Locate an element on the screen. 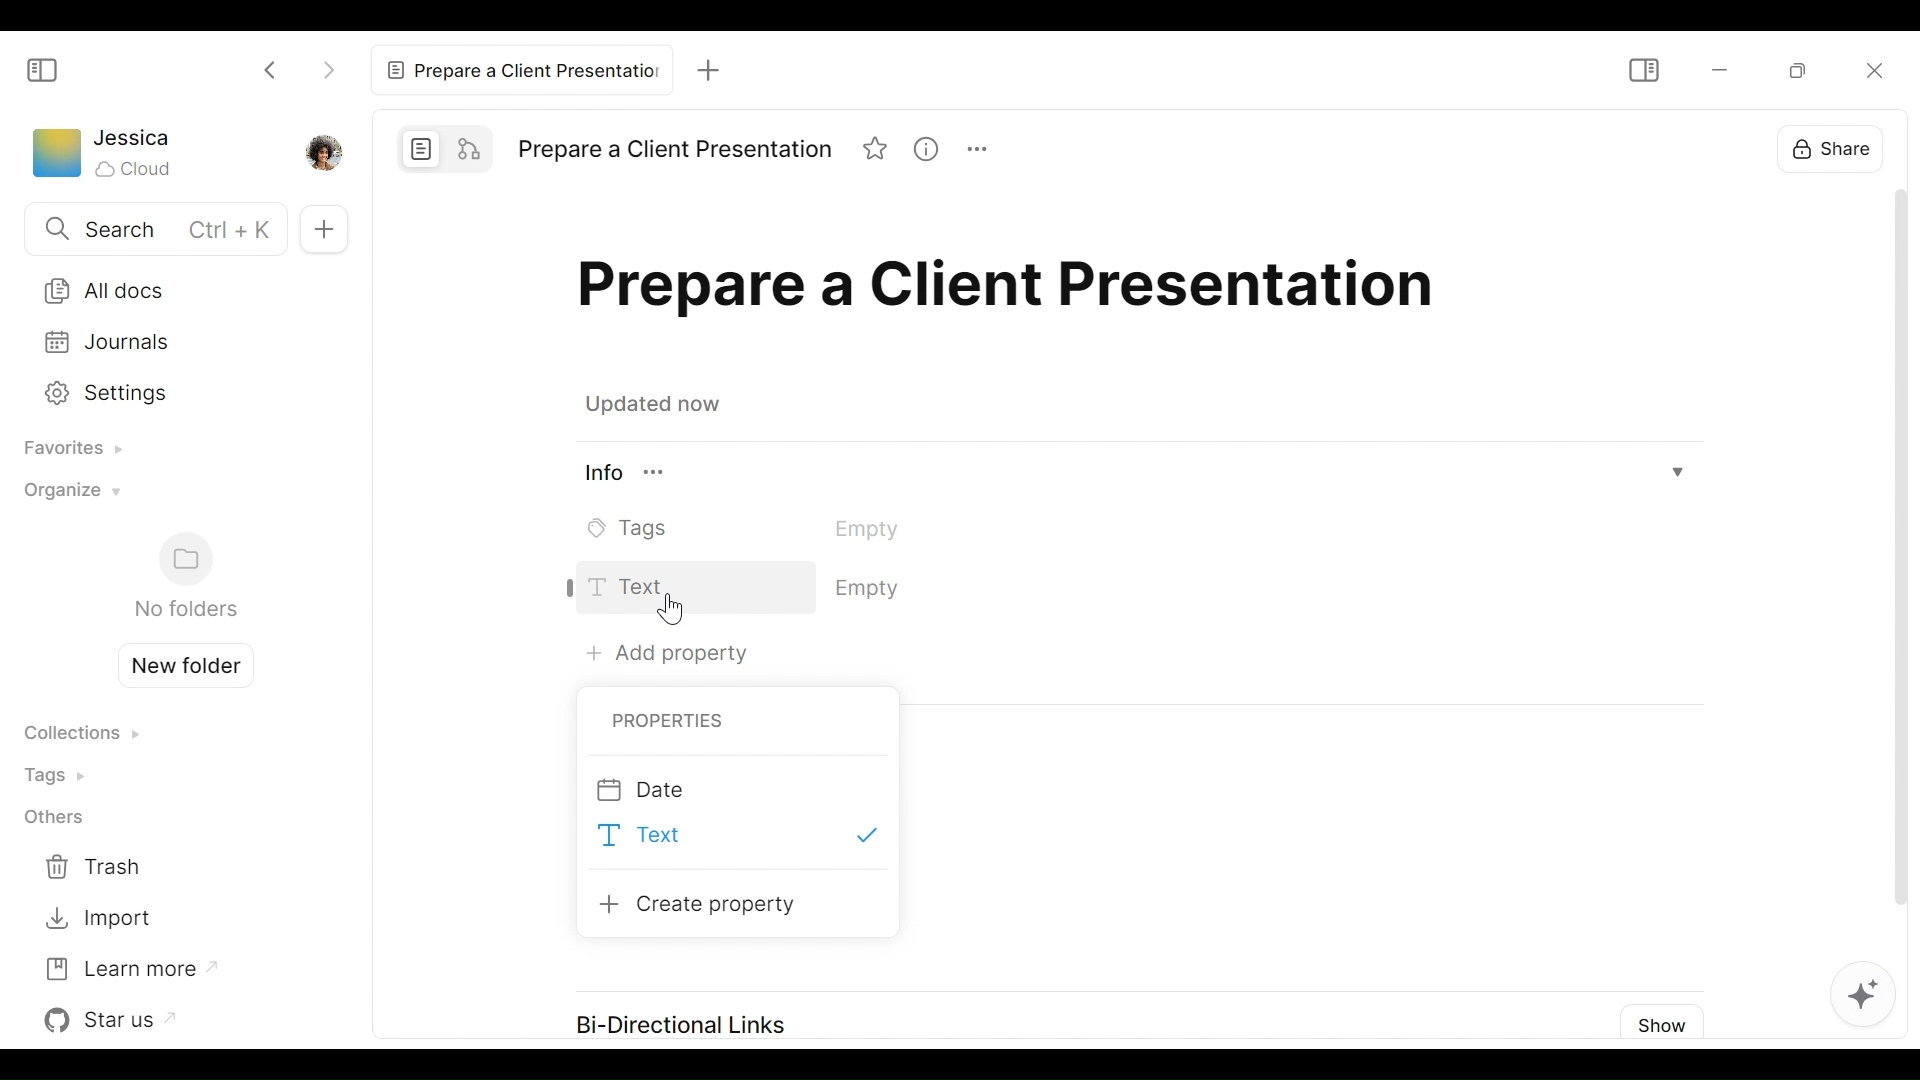 This screenshot has height=1080, width=1920. Tags is located at coordinates (61, 774).